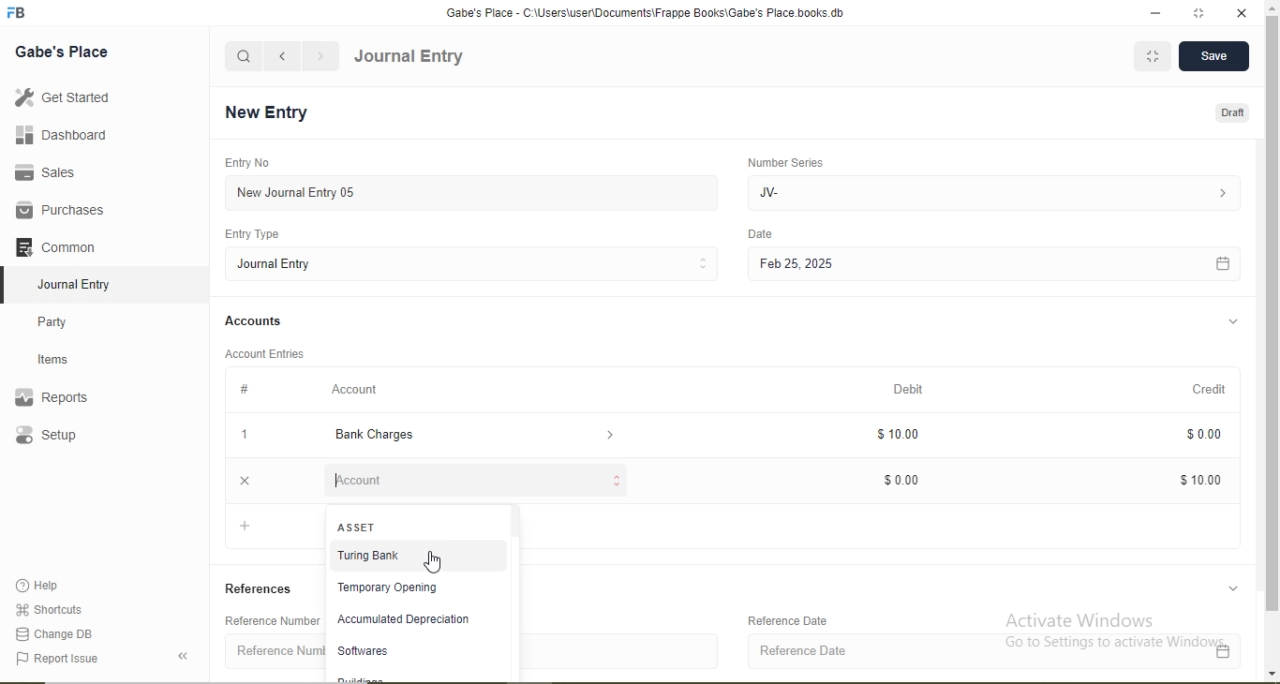 Image resolution: width=1280 pixels, height=684 pixels. I want to click on Accumulated Depreciation, so click(411, 620).